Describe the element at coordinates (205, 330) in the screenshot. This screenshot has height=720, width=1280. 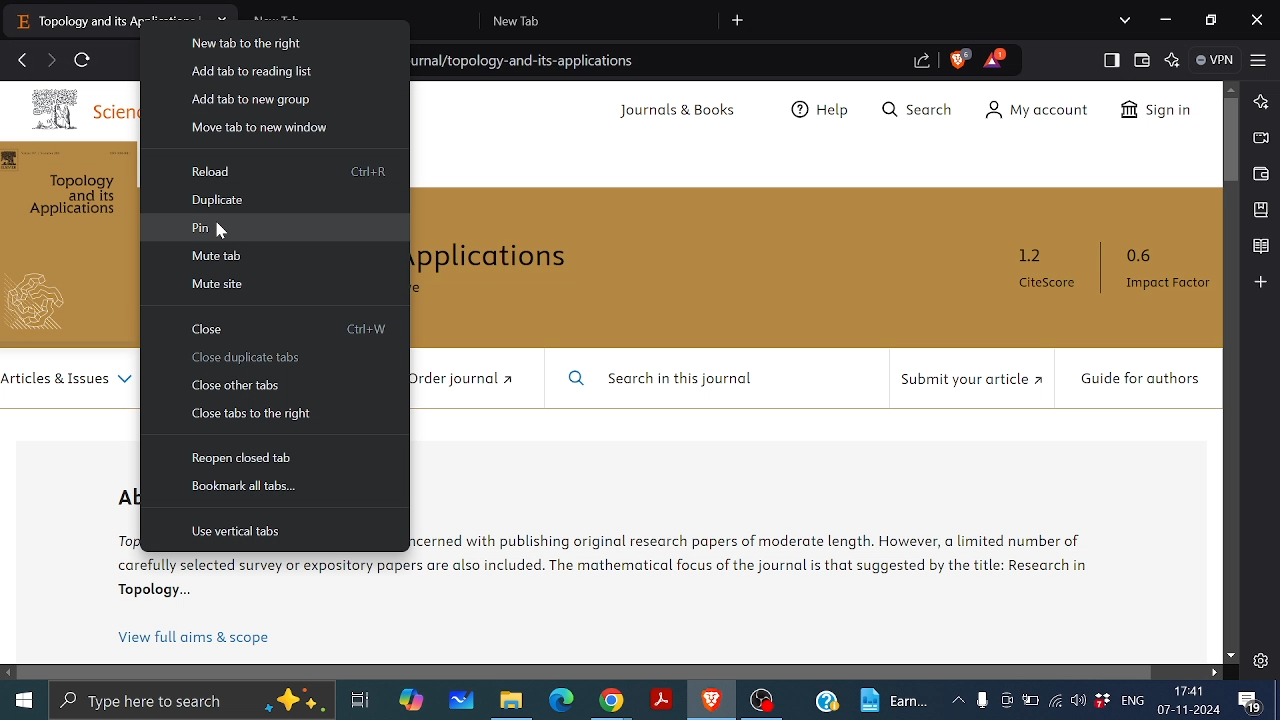
I see `Close tab` at that location.